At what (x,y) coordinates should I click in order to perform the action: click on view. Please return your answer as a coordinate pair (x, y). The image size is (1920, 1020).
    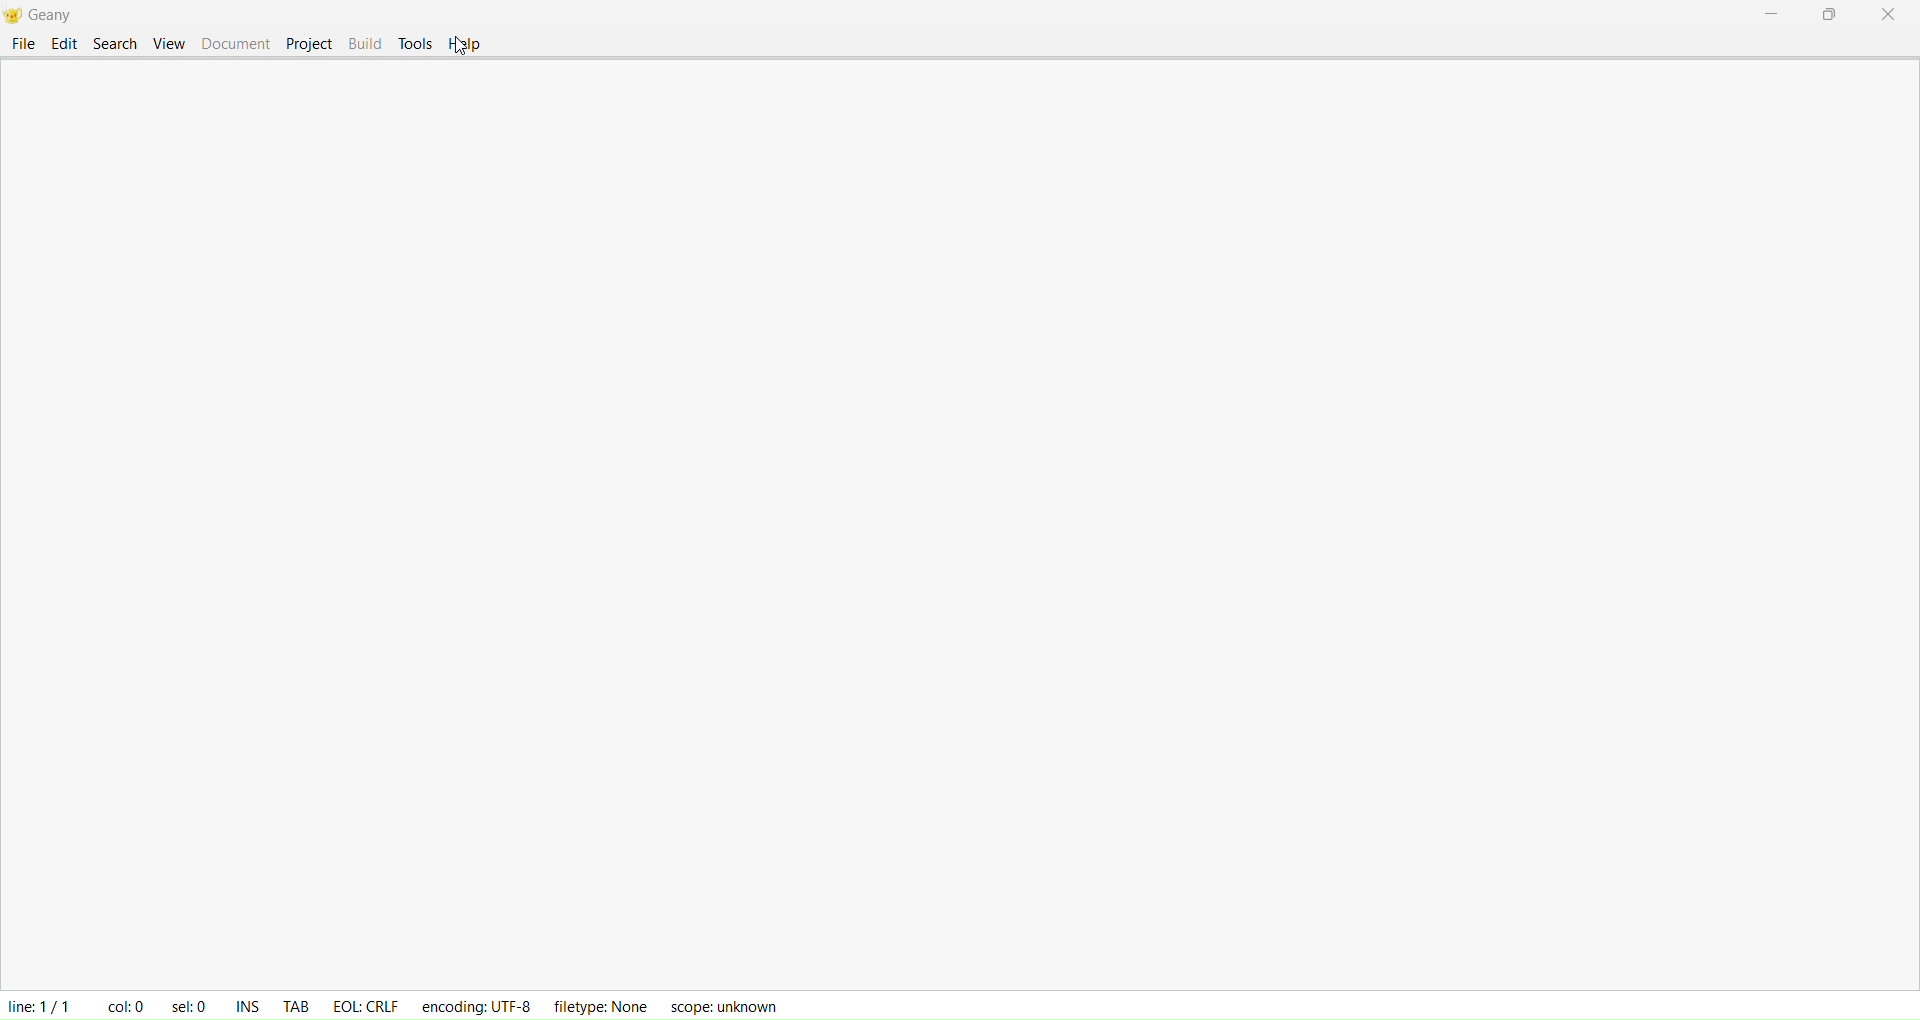
    Looking at the image, I should click on (169, 42).